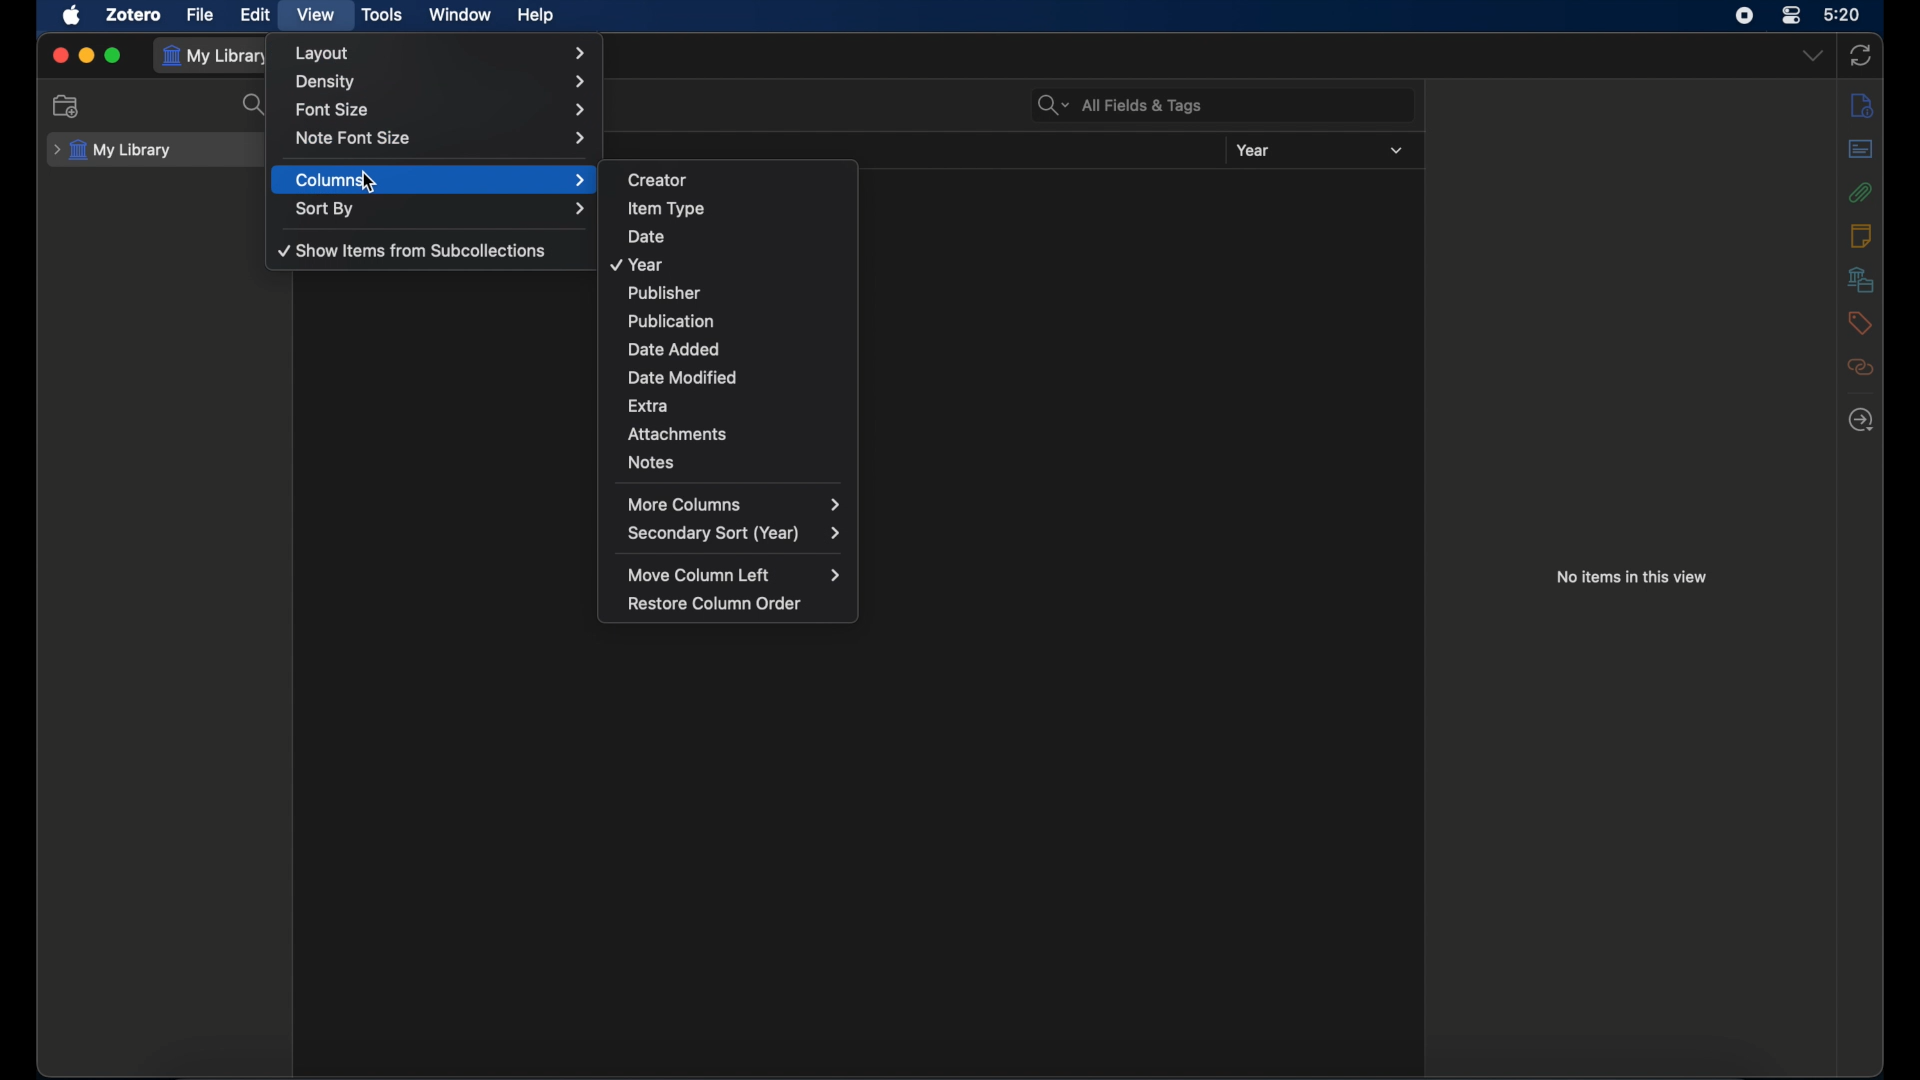 The image size is (1920, 1080). Describe the element at coordinates (258, 14) in the screenshot. I see `edit` at that location.